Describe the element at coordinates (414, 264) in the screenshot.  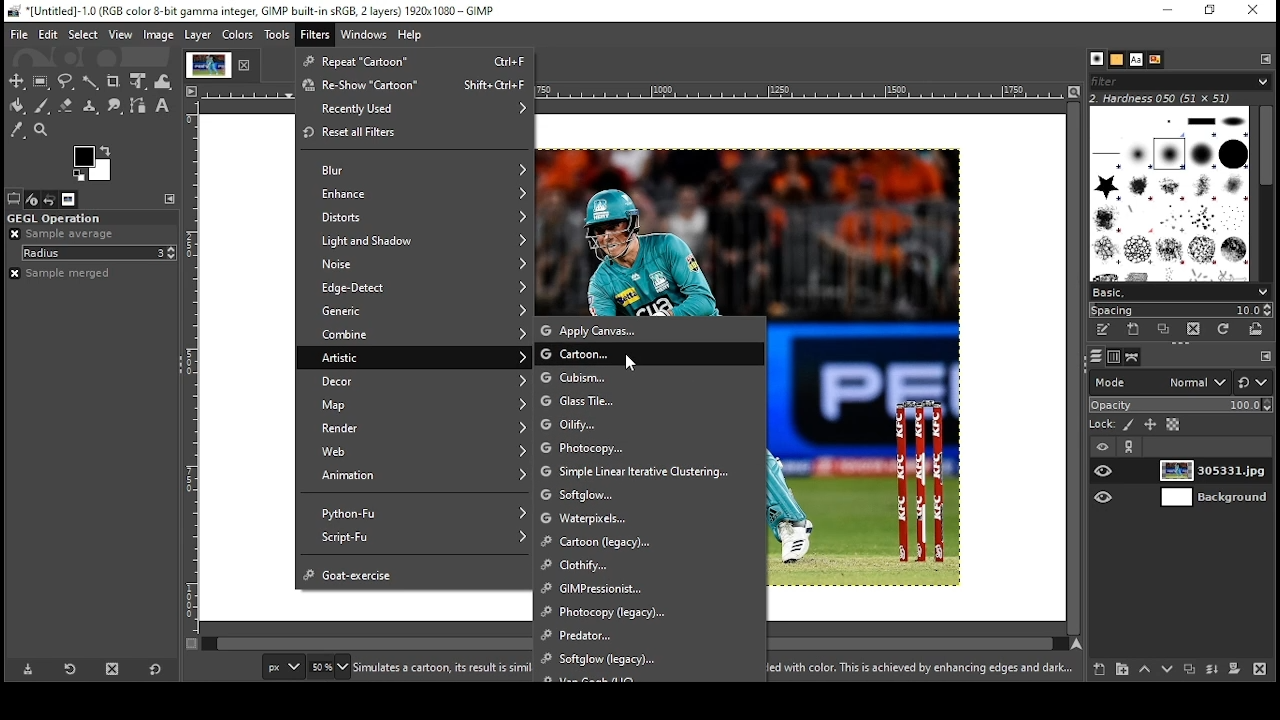
I see `noise` at that location.